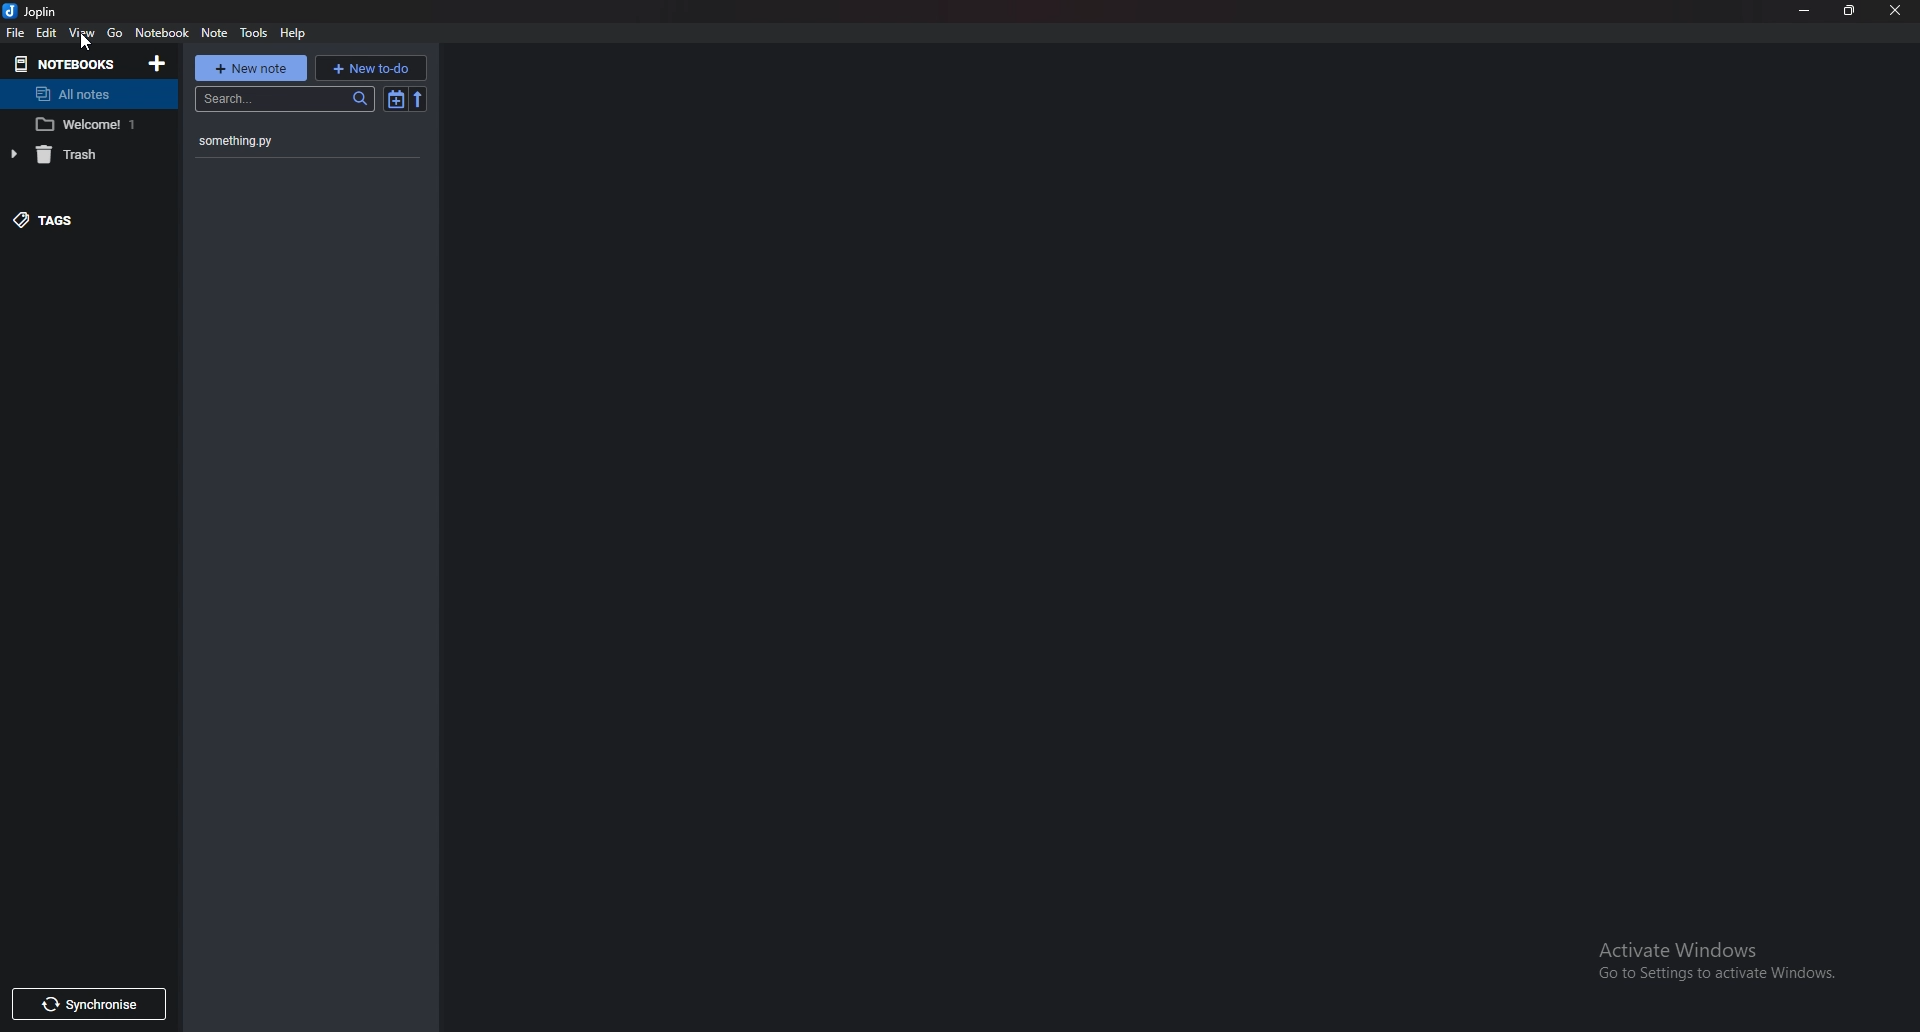  Describe the element at coordinates (1808, 10) in the screenshot. I see `Minimize` at that location.